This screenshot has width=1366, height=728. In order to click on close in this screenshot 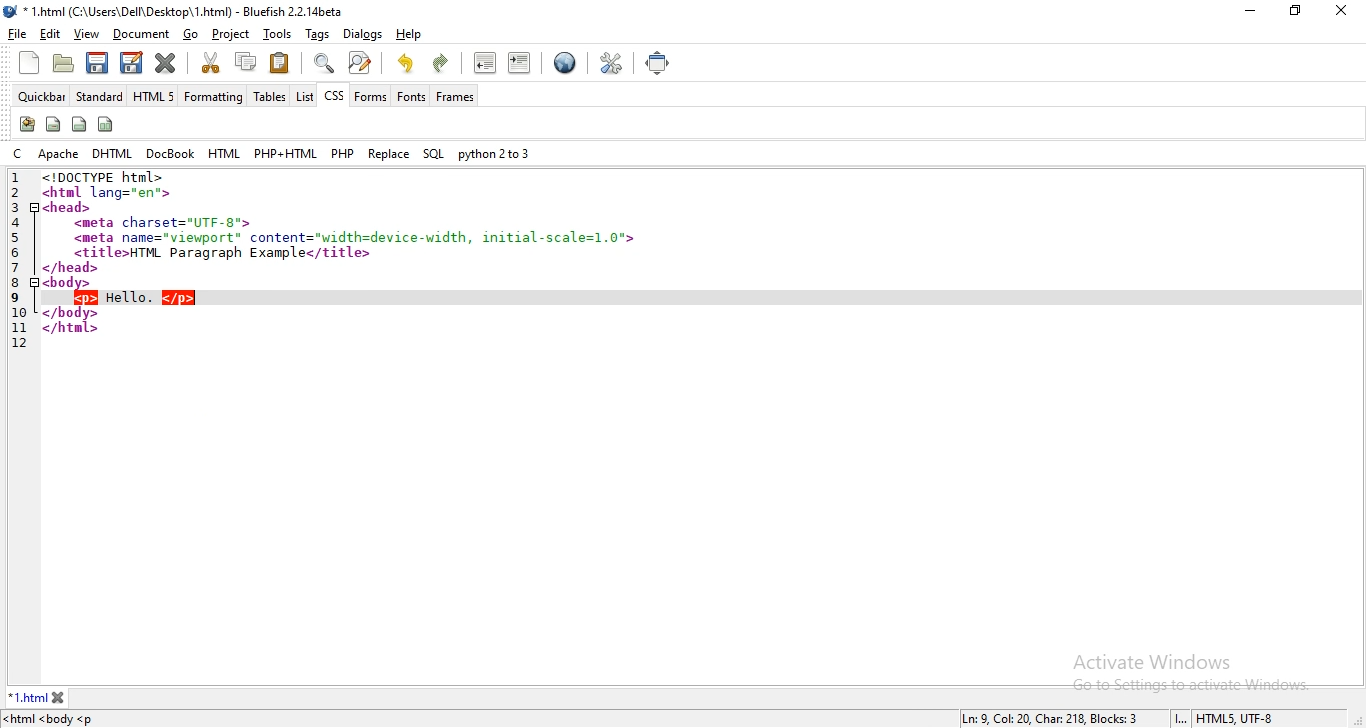, I will do `click(1340, 10)`.